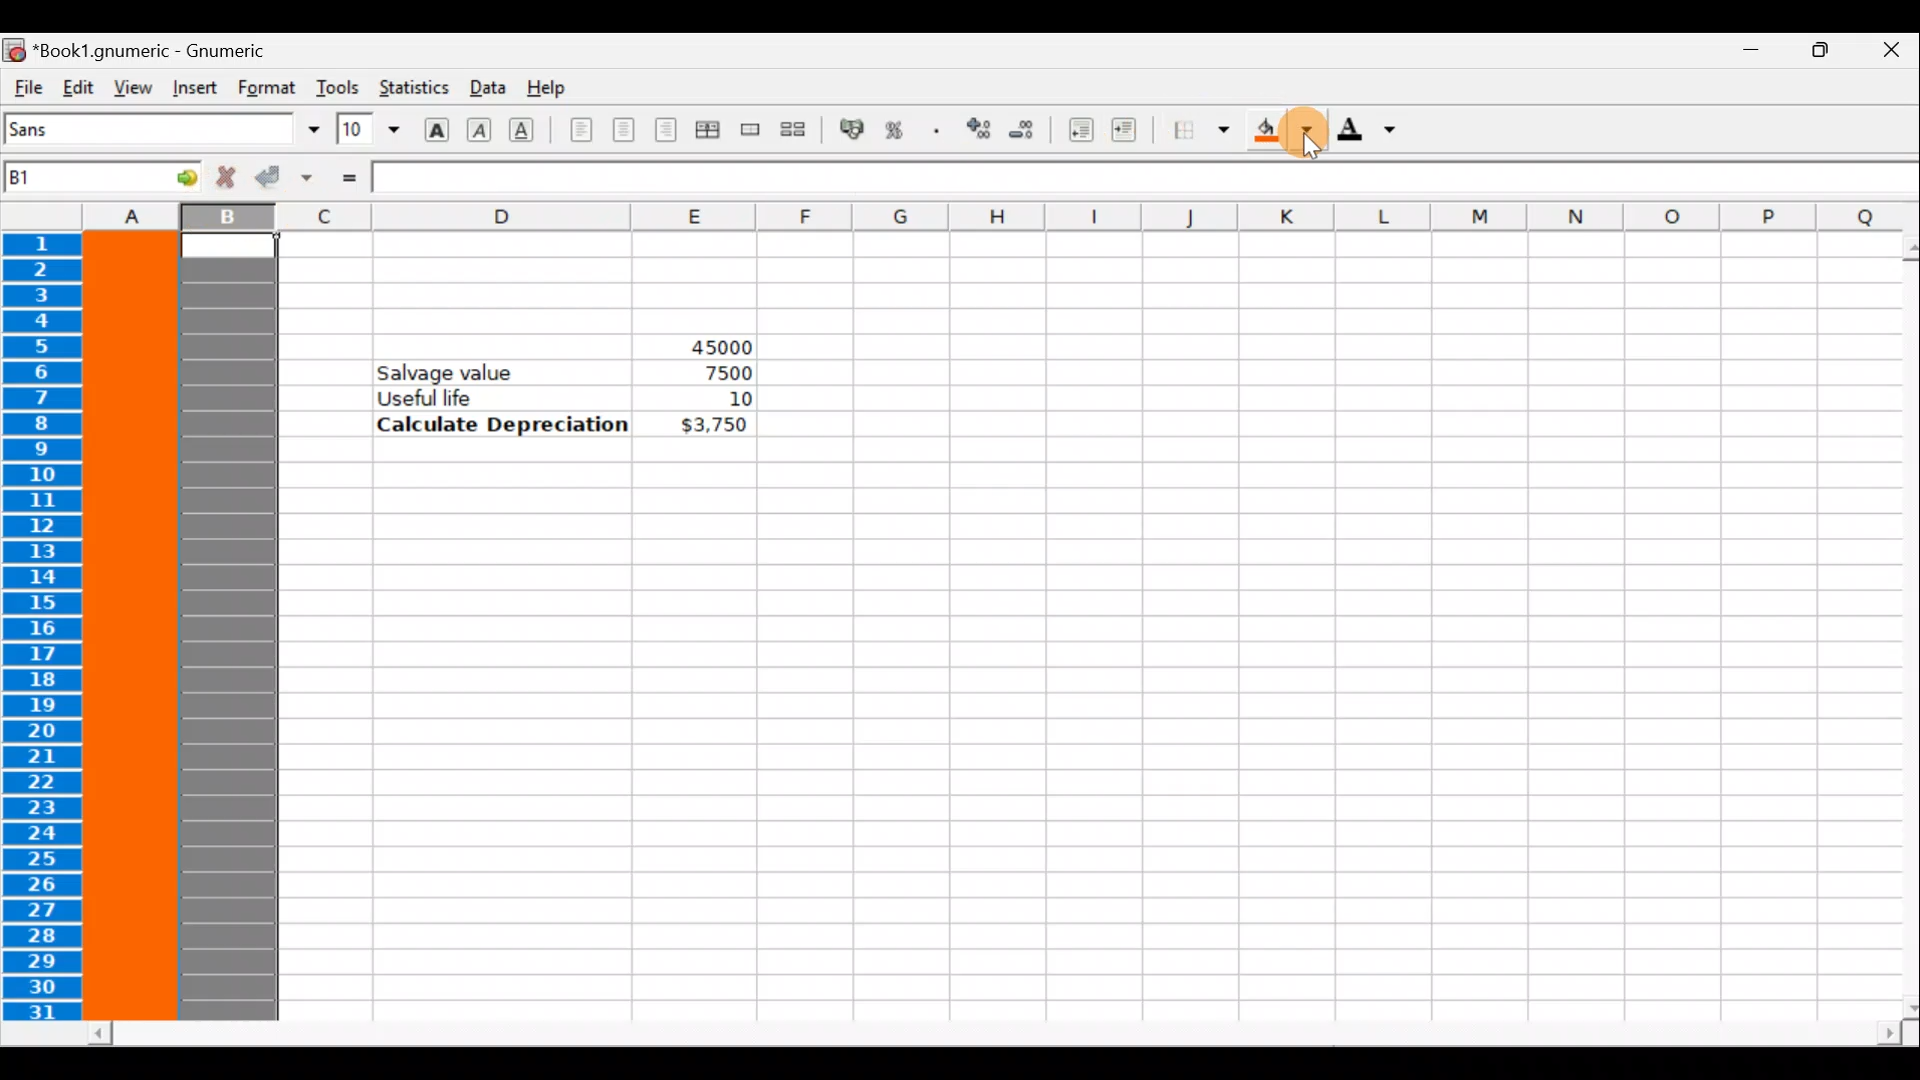 This screenshot has height=1080, width=1920. I want to click on View, so click(127, 86).